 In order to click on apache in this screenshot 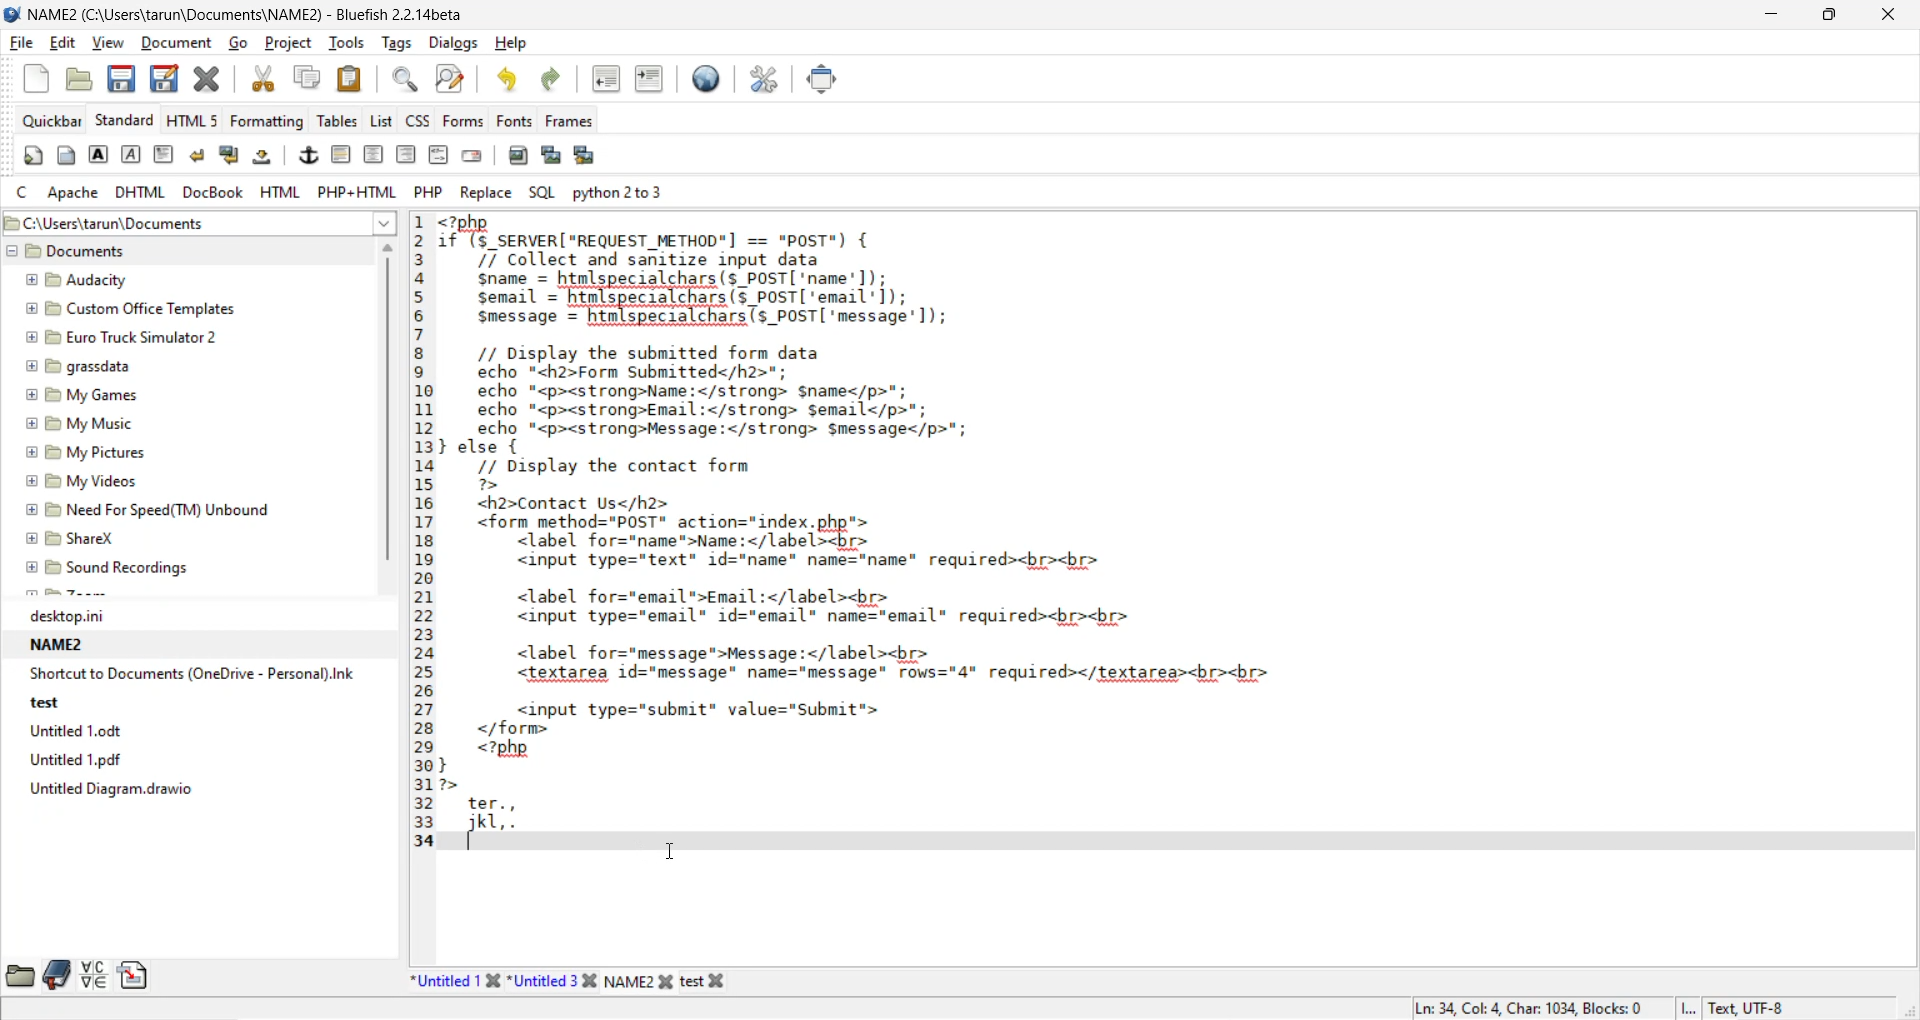, I will do `click(77, 194)`.